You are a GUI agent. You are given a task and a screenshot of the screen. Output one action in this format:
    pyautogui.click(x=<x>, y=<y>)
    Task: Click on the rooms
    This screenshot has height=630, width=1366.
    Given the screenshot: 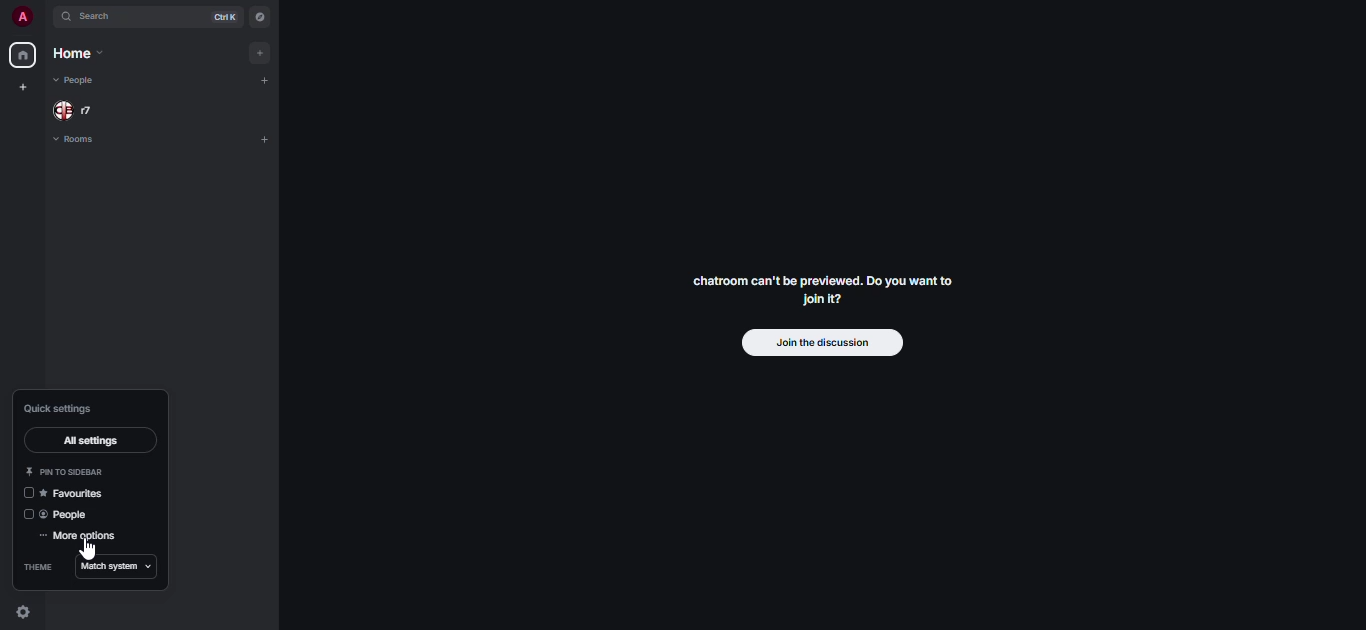 What is the action you would take?
    pyautogui.click(x=83, y=140)
    